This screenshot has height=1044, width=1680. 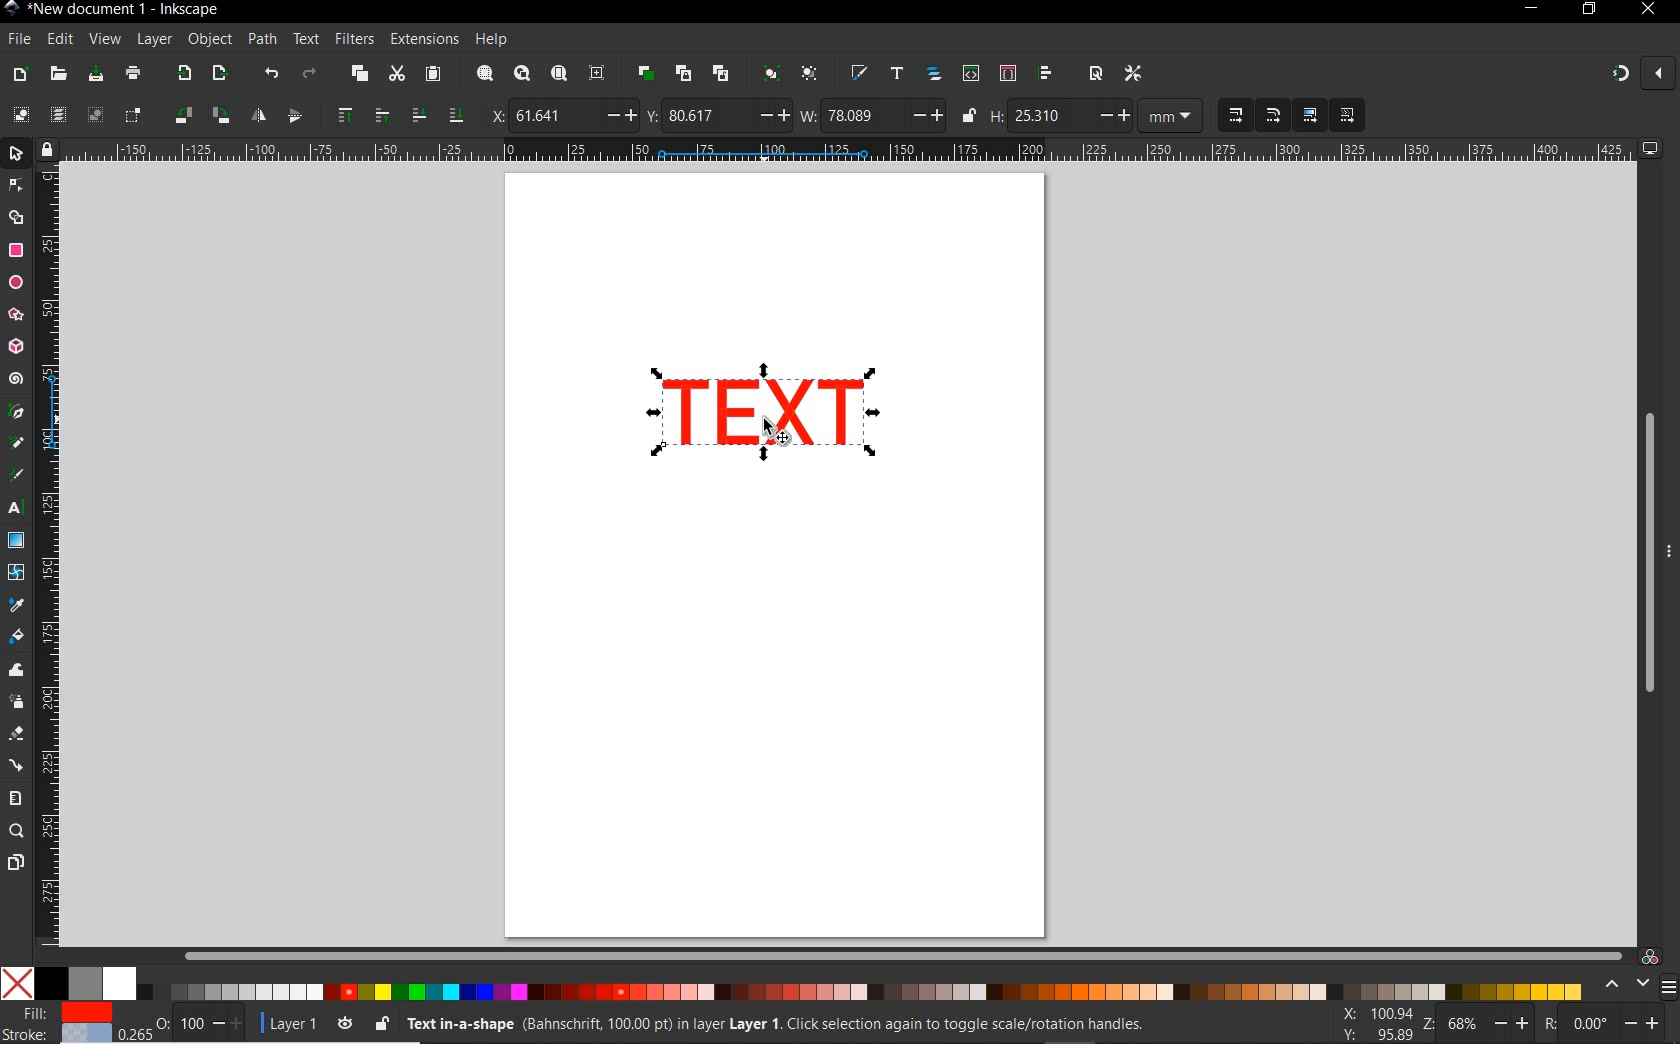 I want to click on MOVE PATTERNS, so click(x=1346, y=116).